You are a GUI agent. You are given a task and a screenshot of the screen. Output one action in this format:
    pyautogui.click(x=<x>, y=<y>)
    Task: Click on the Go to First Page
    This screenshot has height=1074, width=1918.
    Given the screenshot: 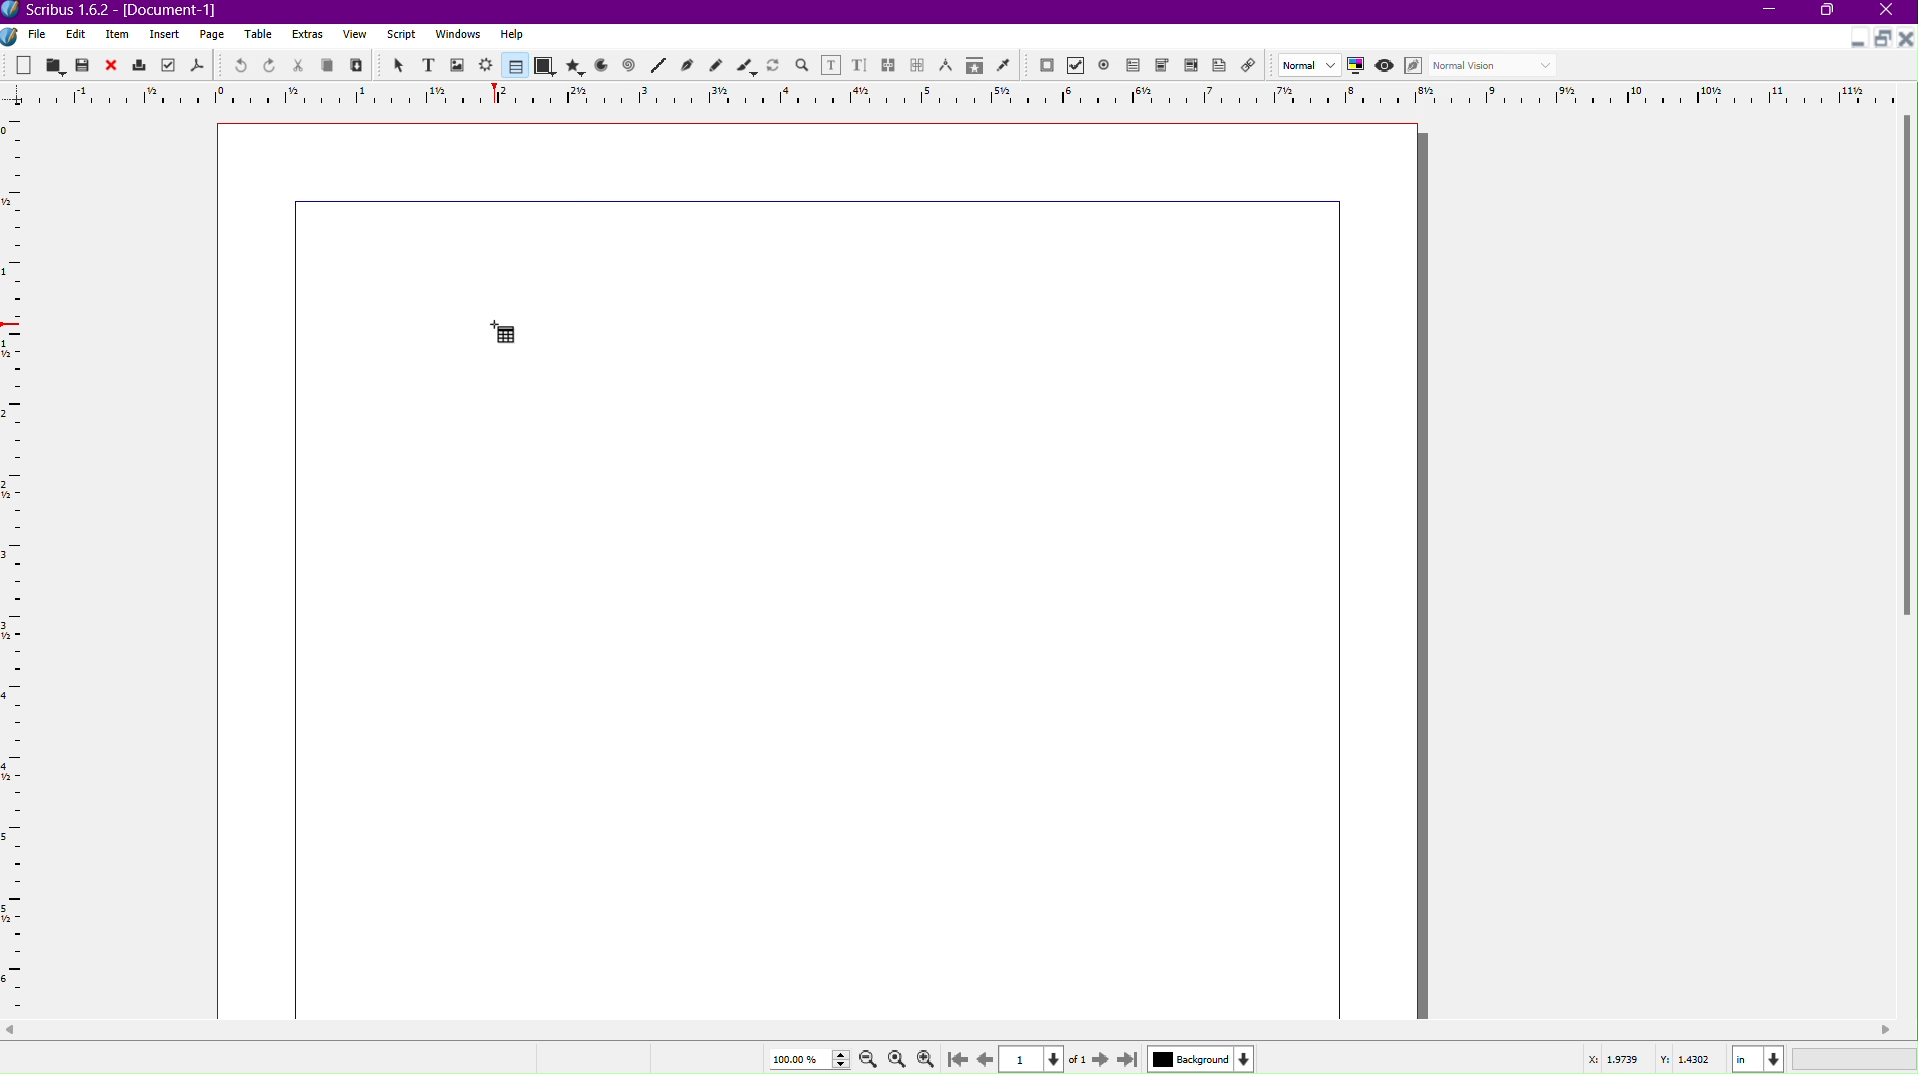 What is the action you would take?
    pyautogui.click(x=961, y=1058)
    